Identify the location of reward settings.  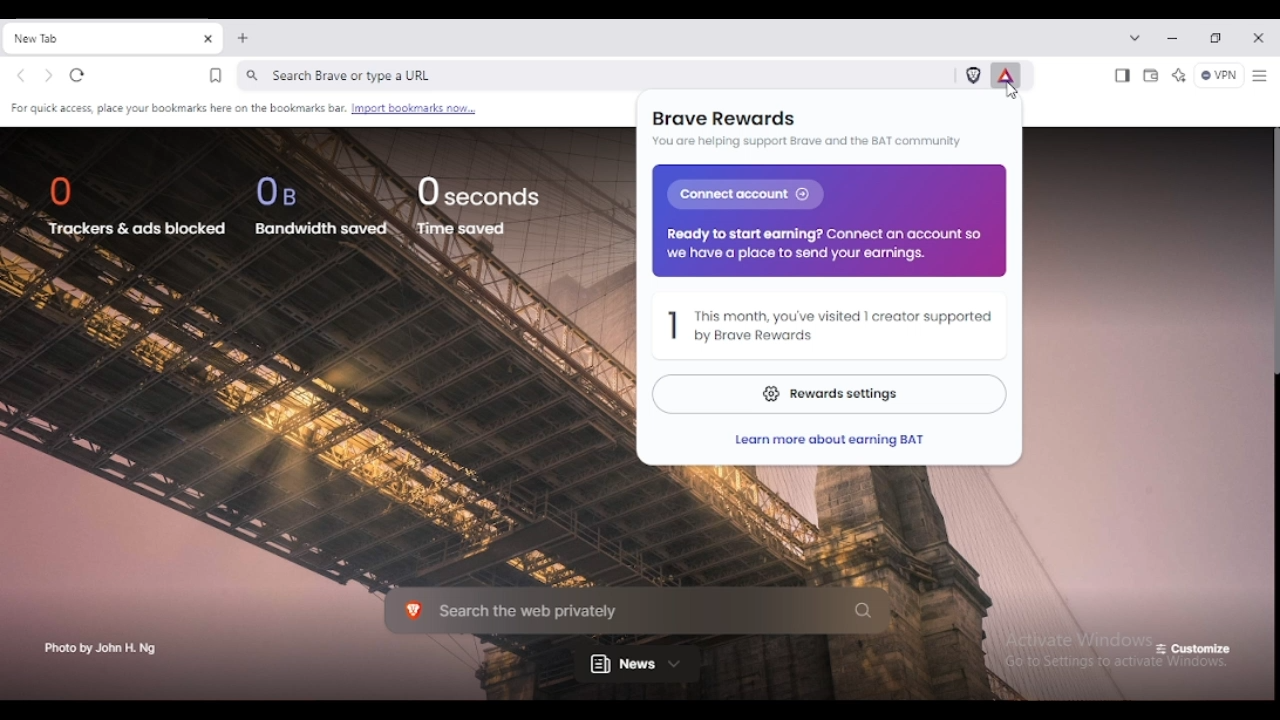
(831, 395).